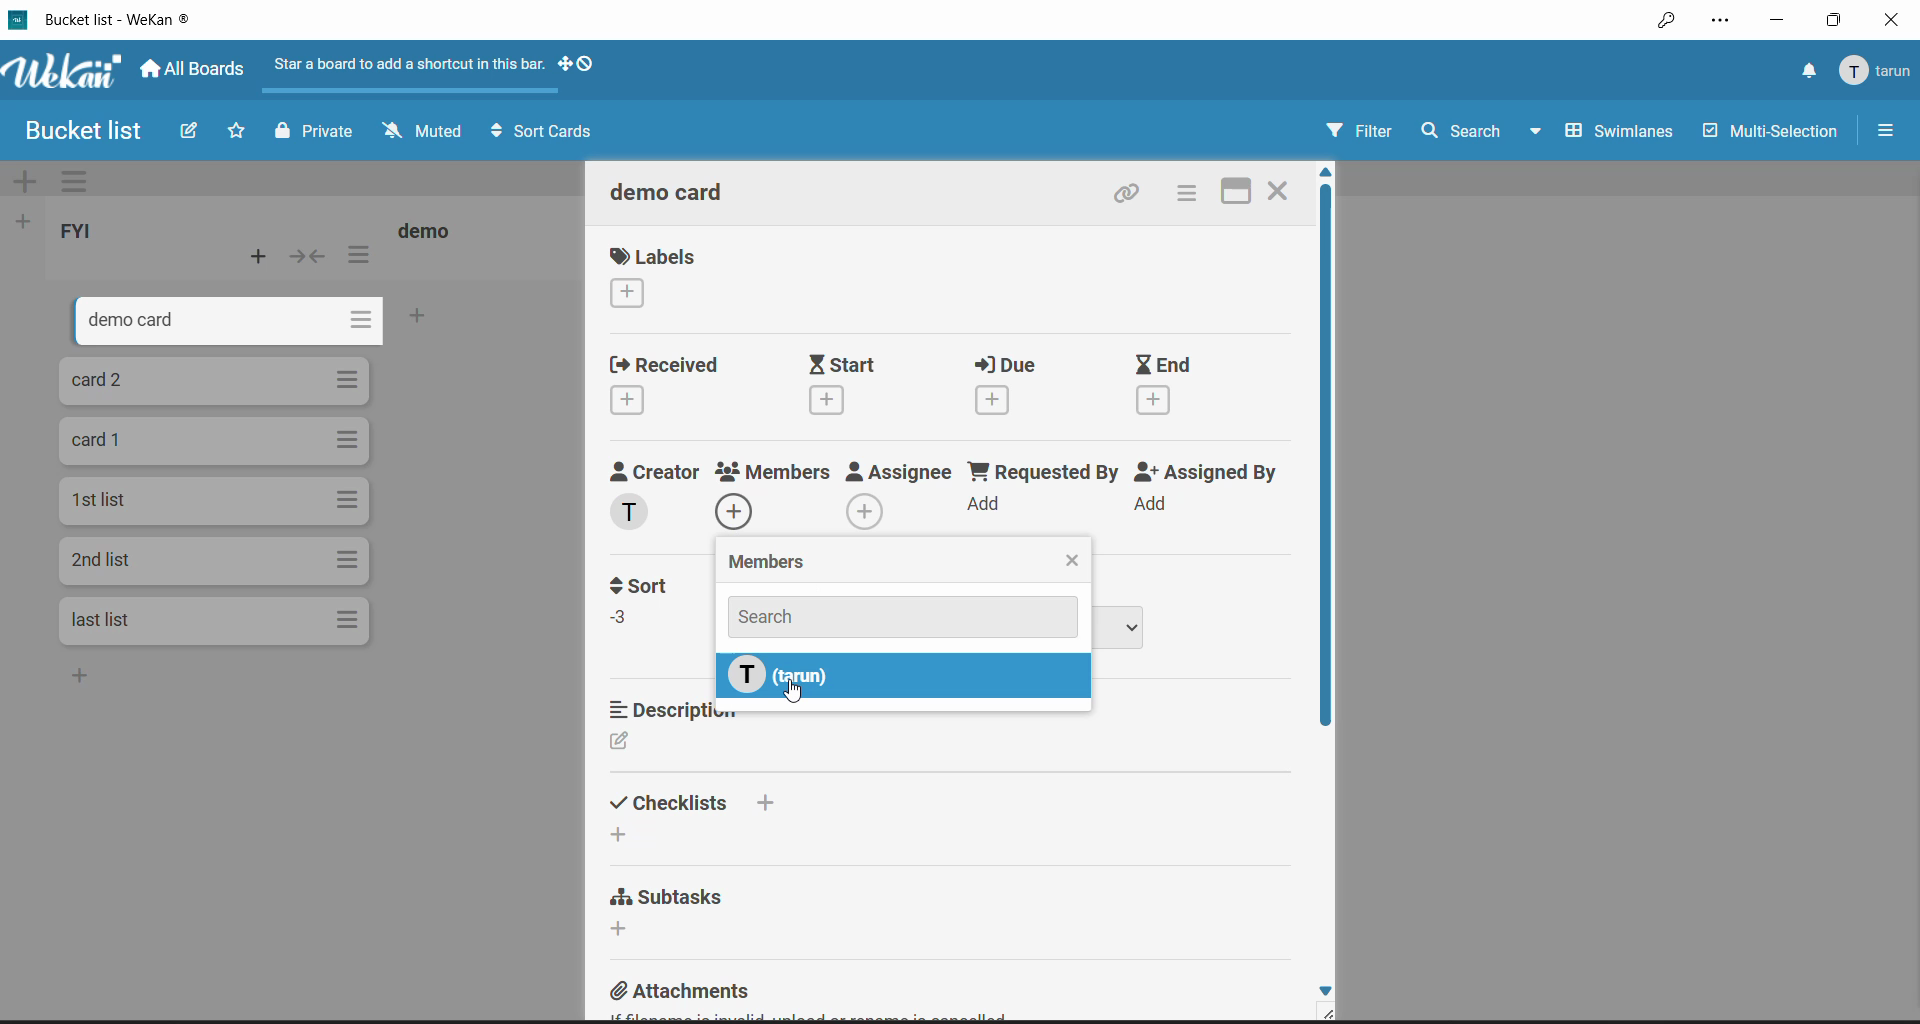  Describe the element at coordinates (683, 993) in the screenshot. I see `attachments` at that location.